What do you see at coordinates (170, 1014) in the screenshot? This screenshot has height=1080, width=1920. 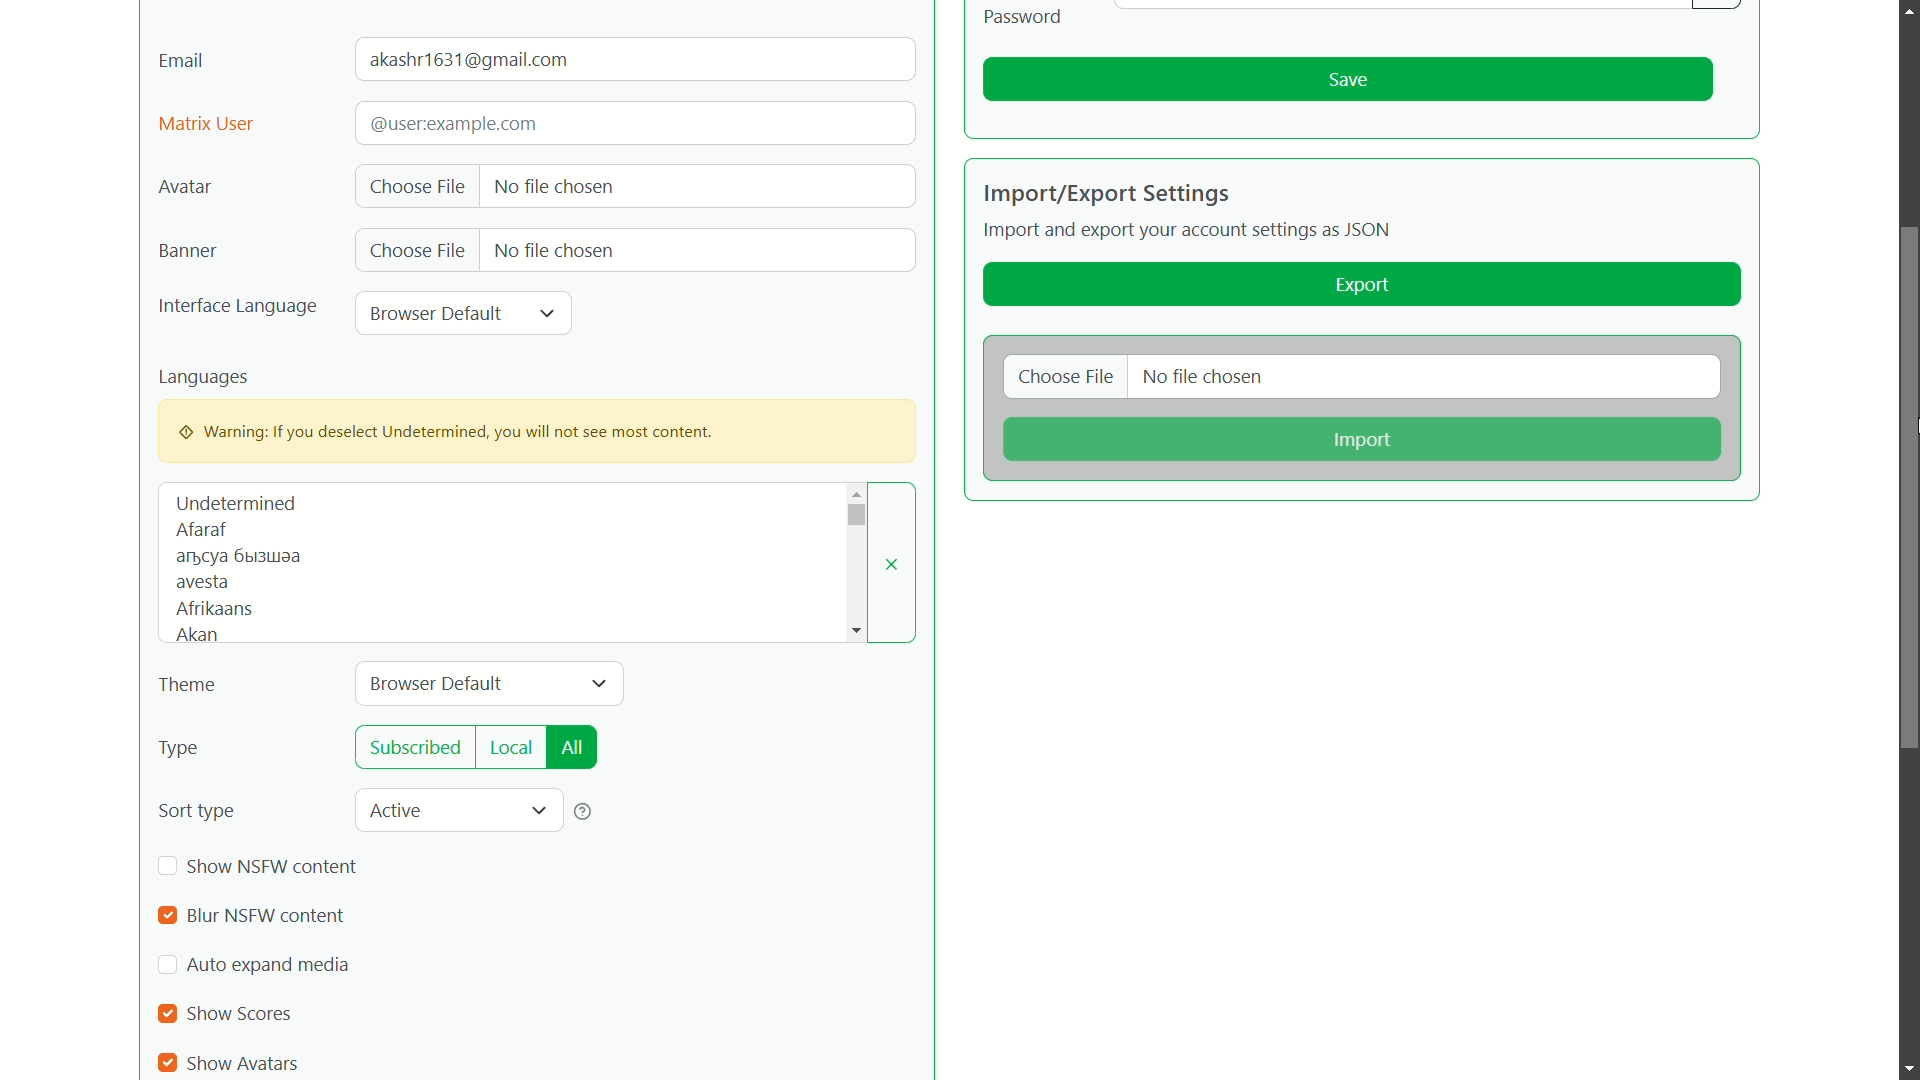 I see `checkbox` at bounding box center [170, 1014].